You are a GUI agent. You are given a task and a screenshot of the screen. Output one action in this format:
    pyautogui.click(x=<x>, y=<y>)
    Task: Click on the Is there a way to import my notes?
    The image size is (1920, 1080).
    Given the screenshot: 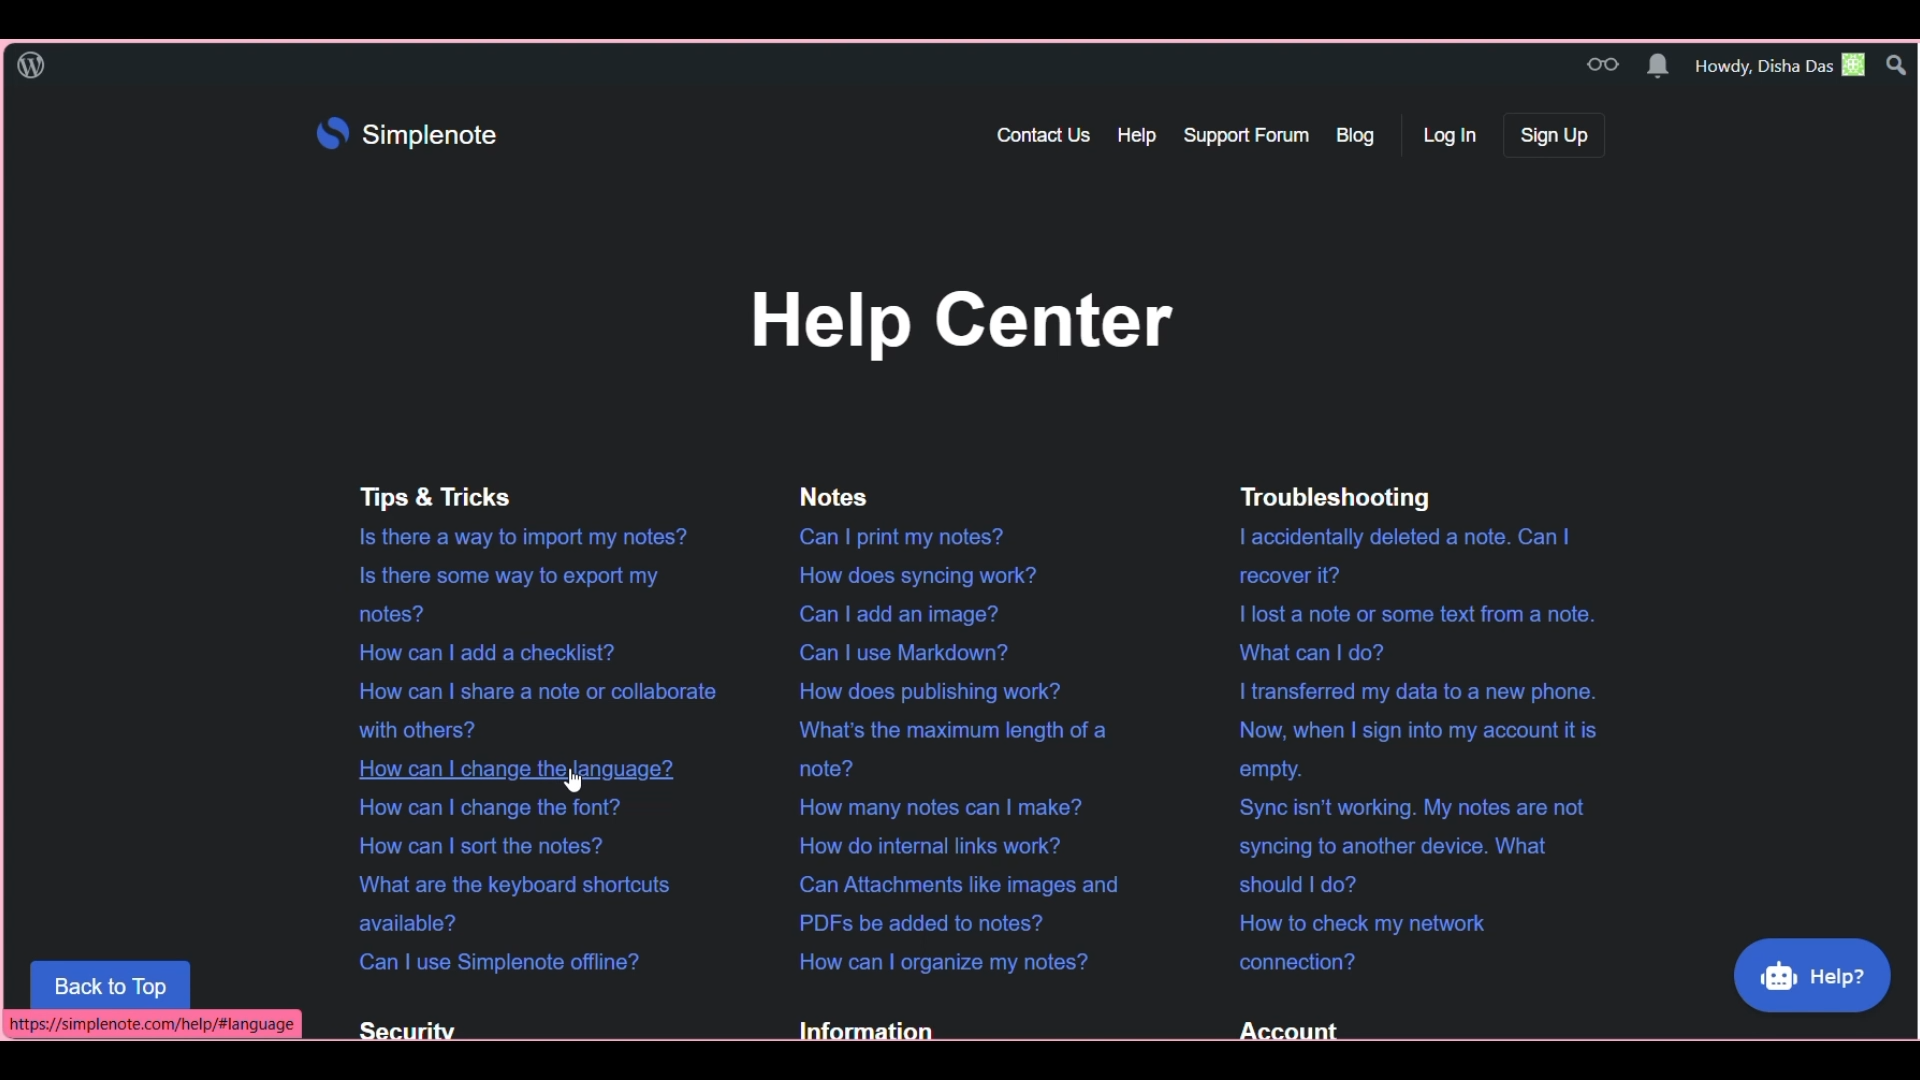 What is the action you would take?
    pyautogui.click(x=513, y=539)
    